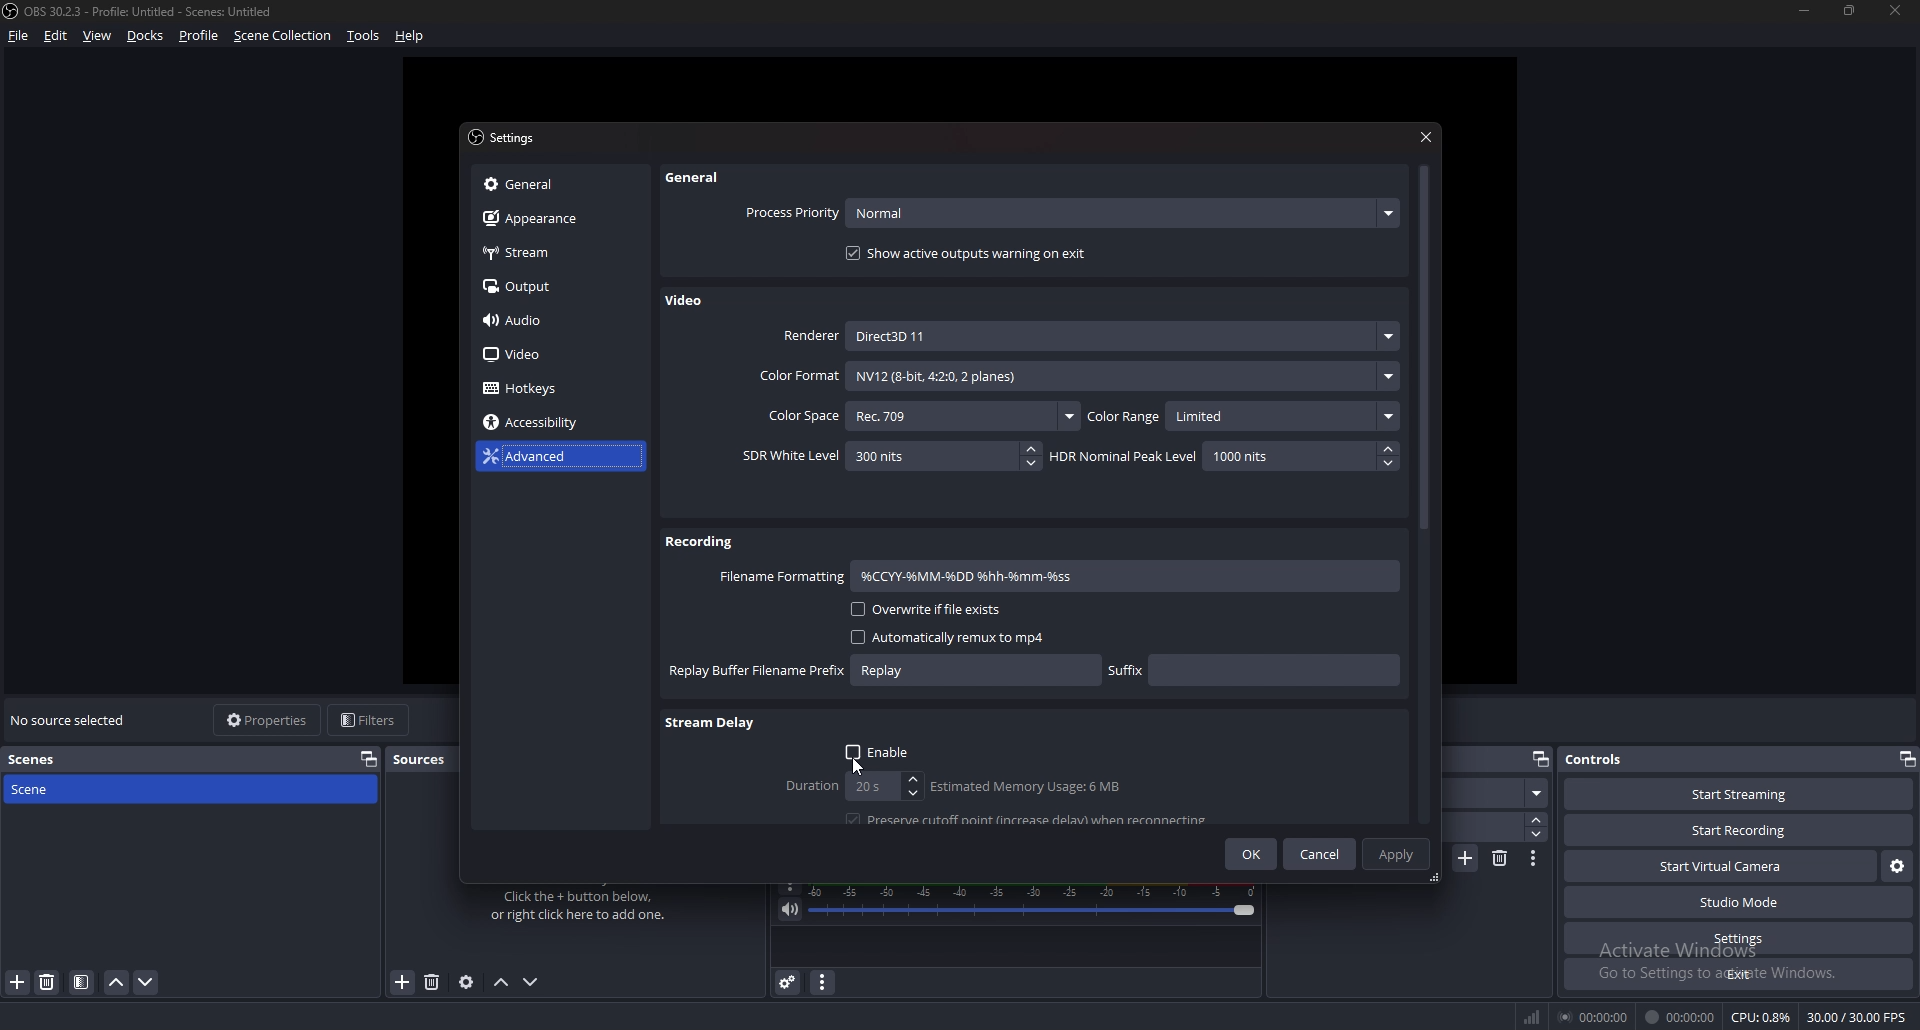 The image size is (1920, 1030). I want to click on Output, so click(555, 285).